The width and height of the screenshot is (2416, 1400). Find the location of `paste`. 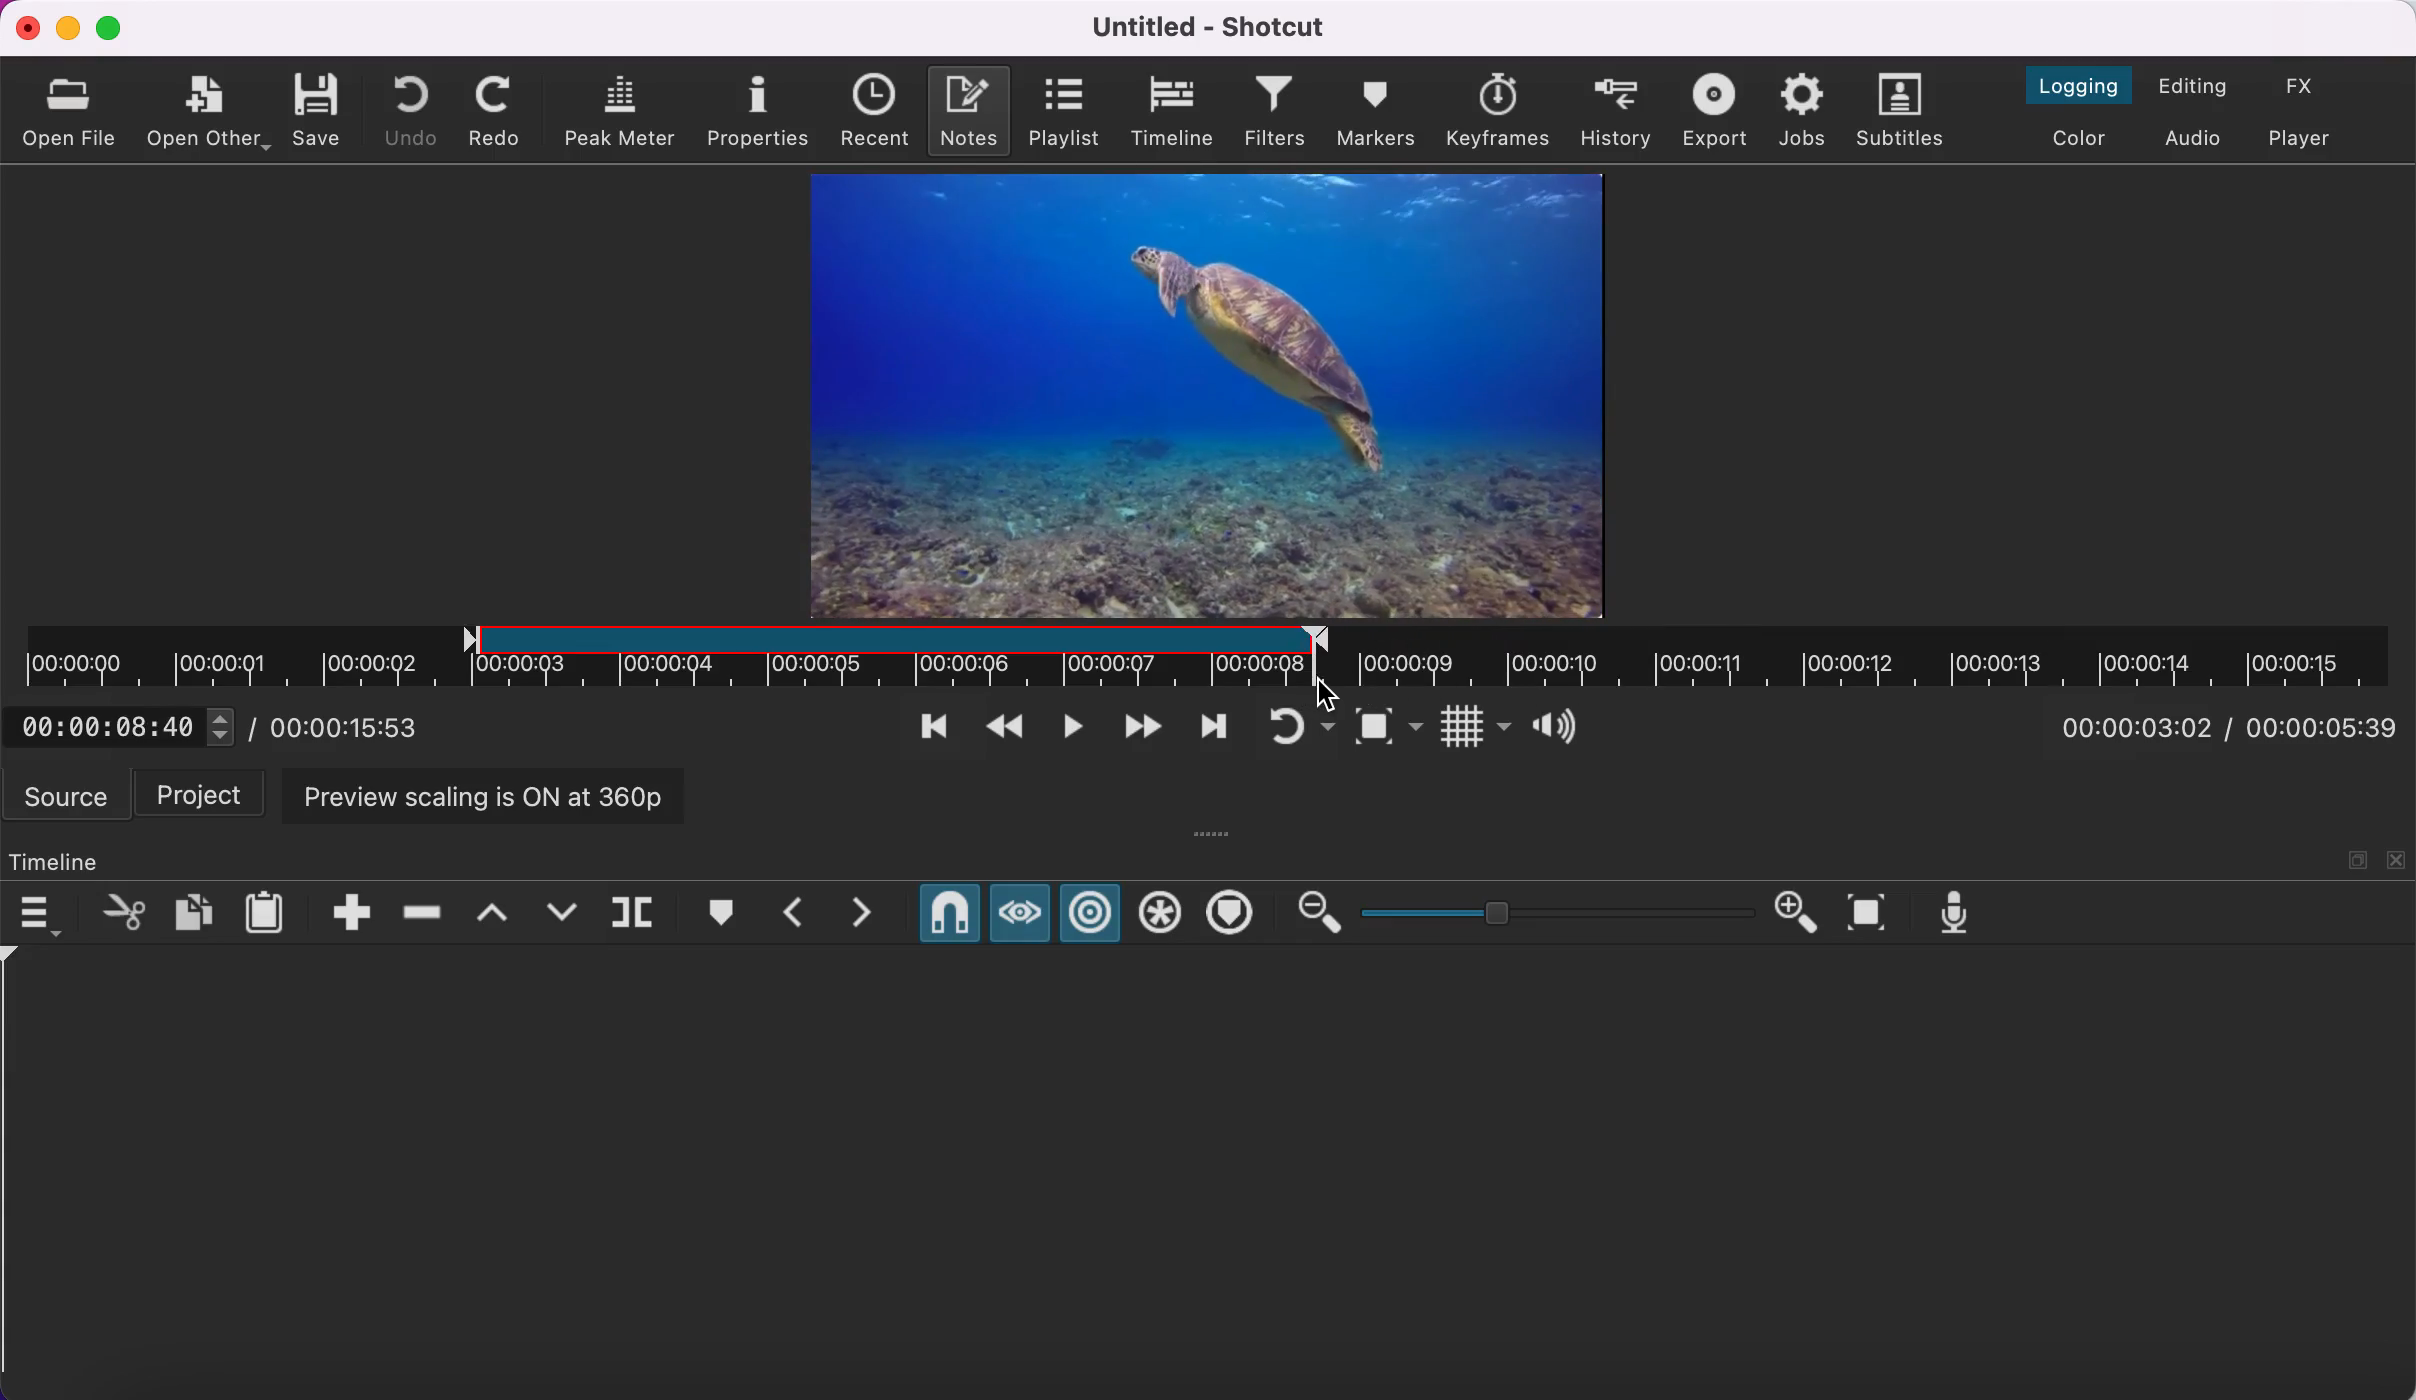

paste is located at coordinates (268, 912).